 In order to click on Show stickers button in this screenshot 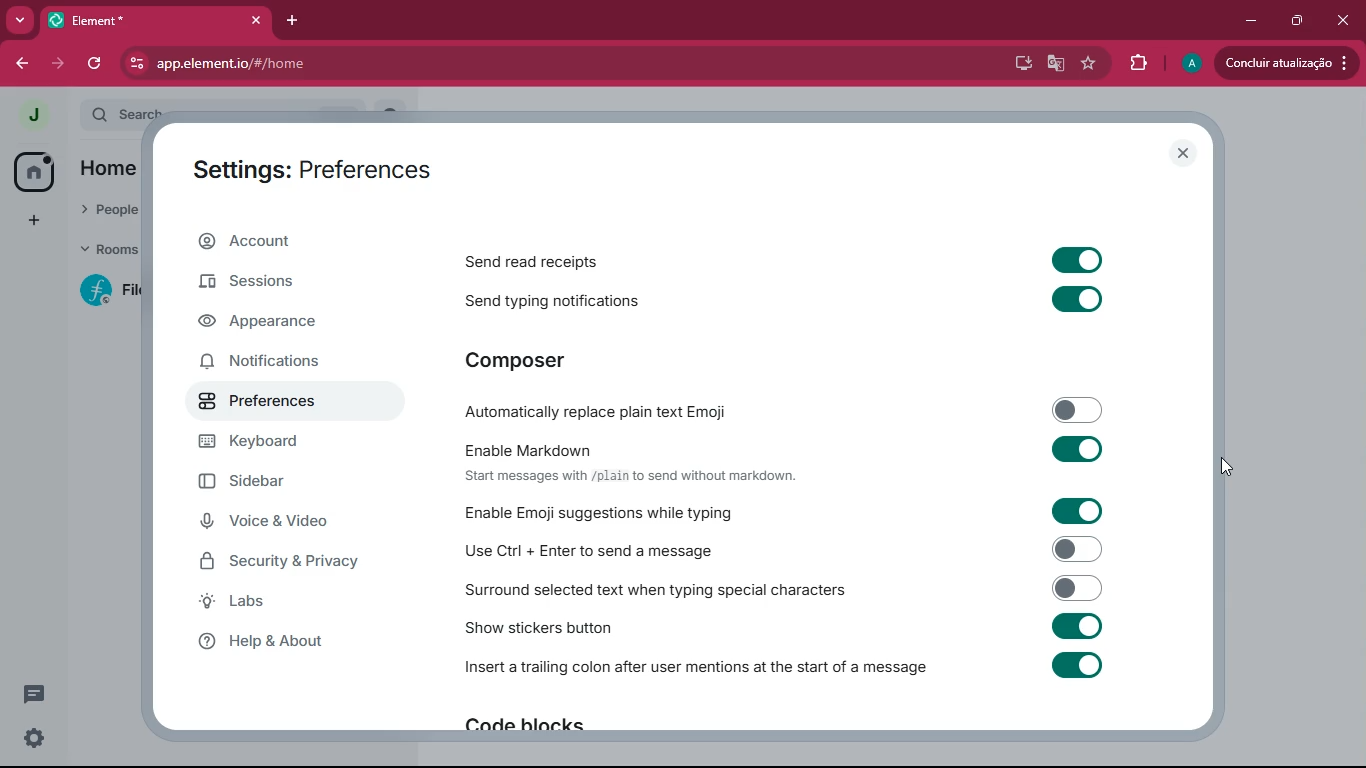, I will do `click(789, 630)`.